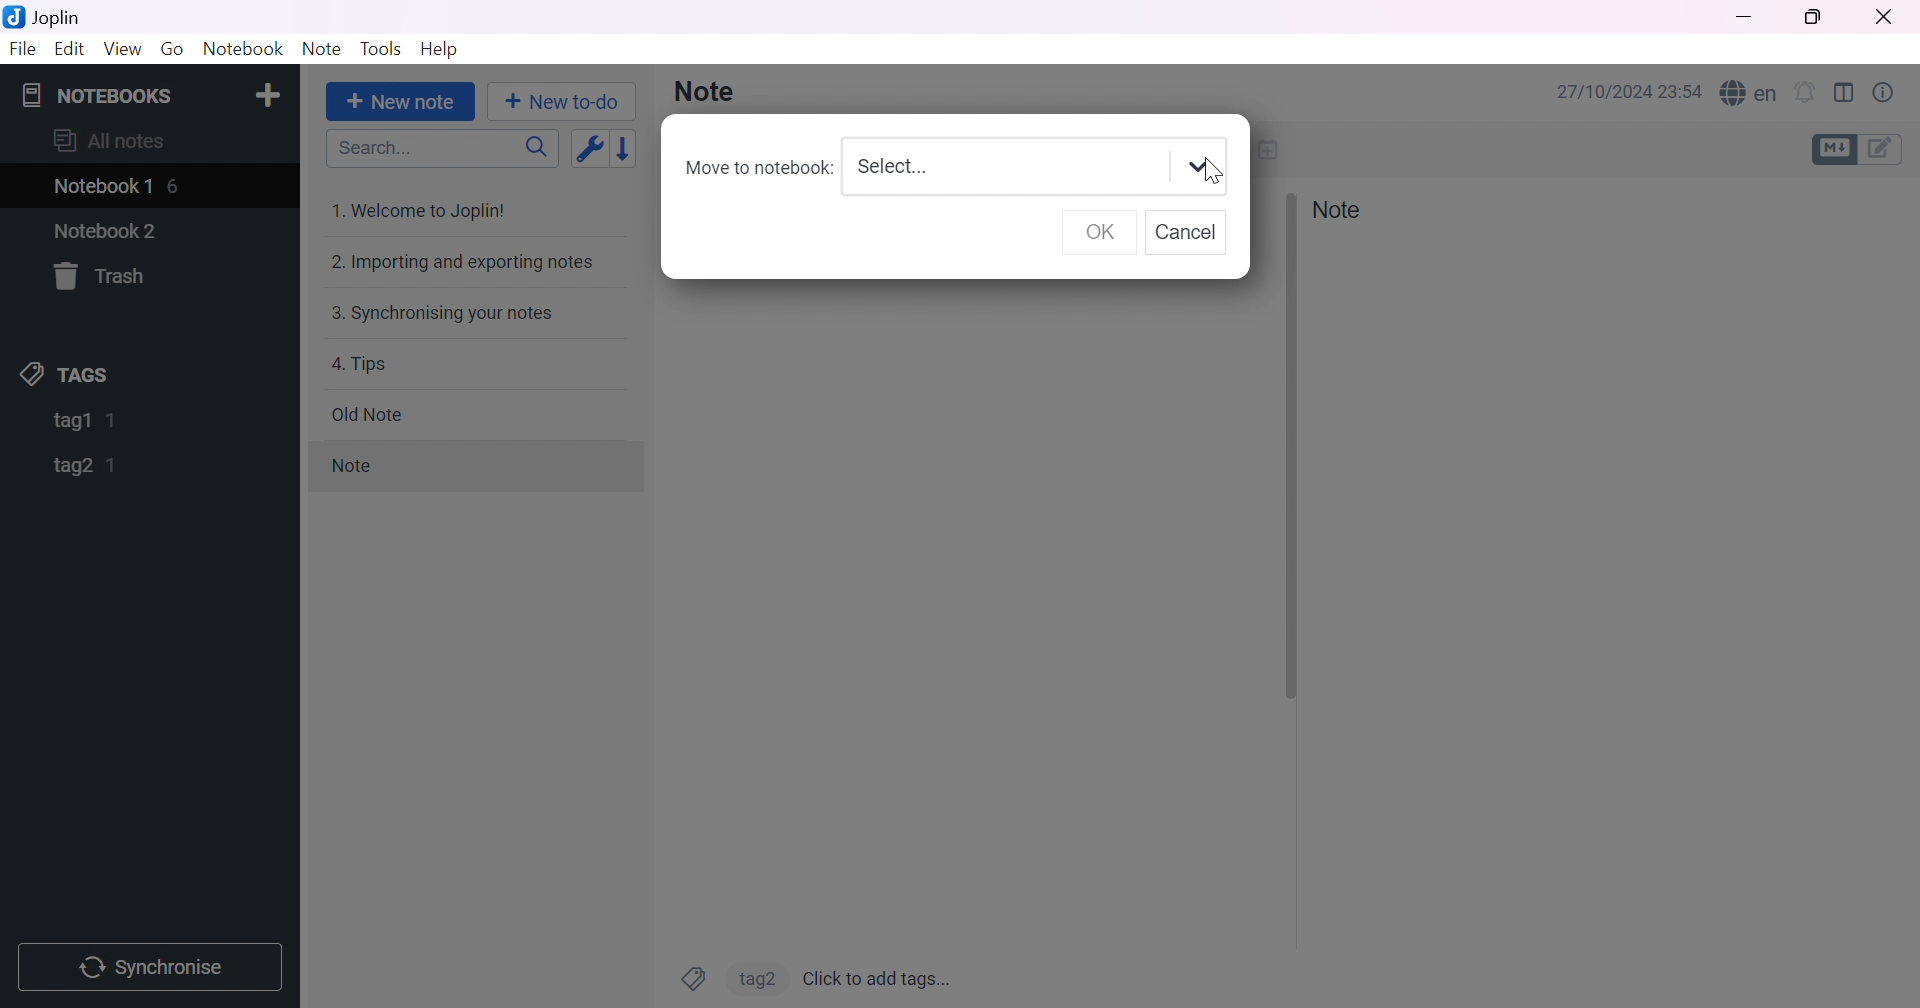 Image resolution: width=1920 pixels, height=1008 pixels. What do you see at coordinates (531, 150) in the screenshot?
I see `Search icon` at bounding box center [531, 150].